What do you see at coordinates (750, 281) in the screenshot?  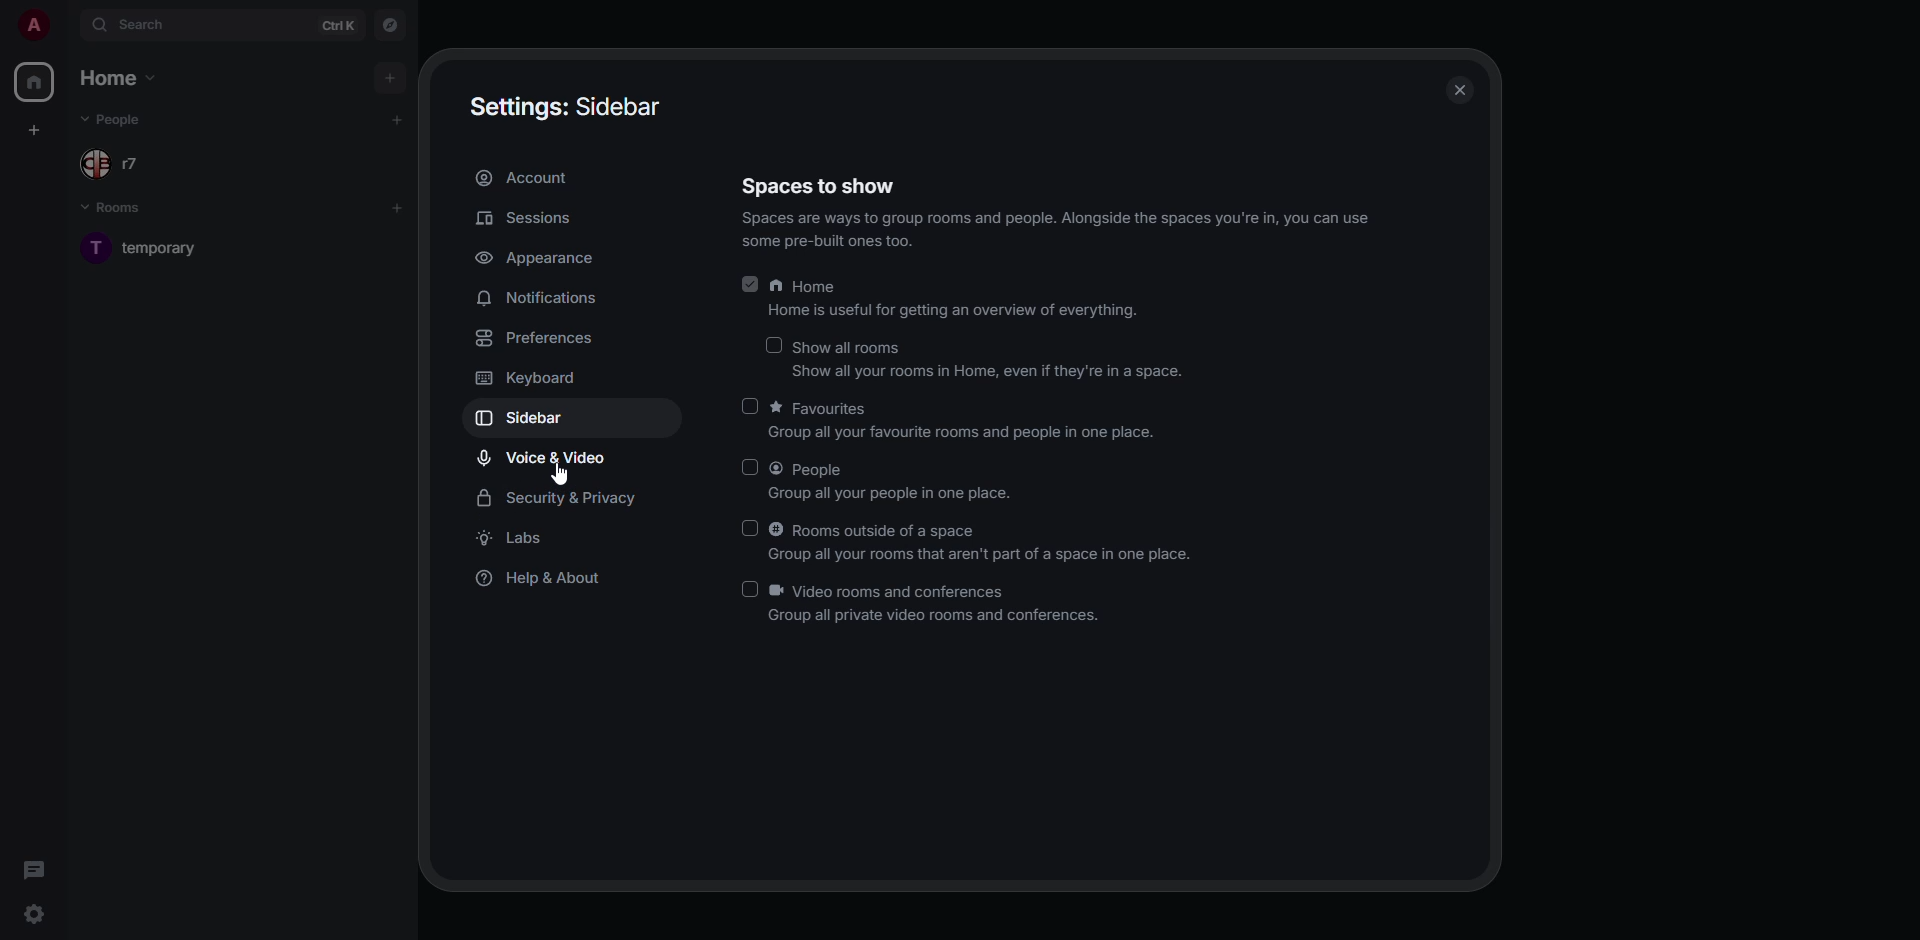 I see `enabled` at bounding box center [750, 281].